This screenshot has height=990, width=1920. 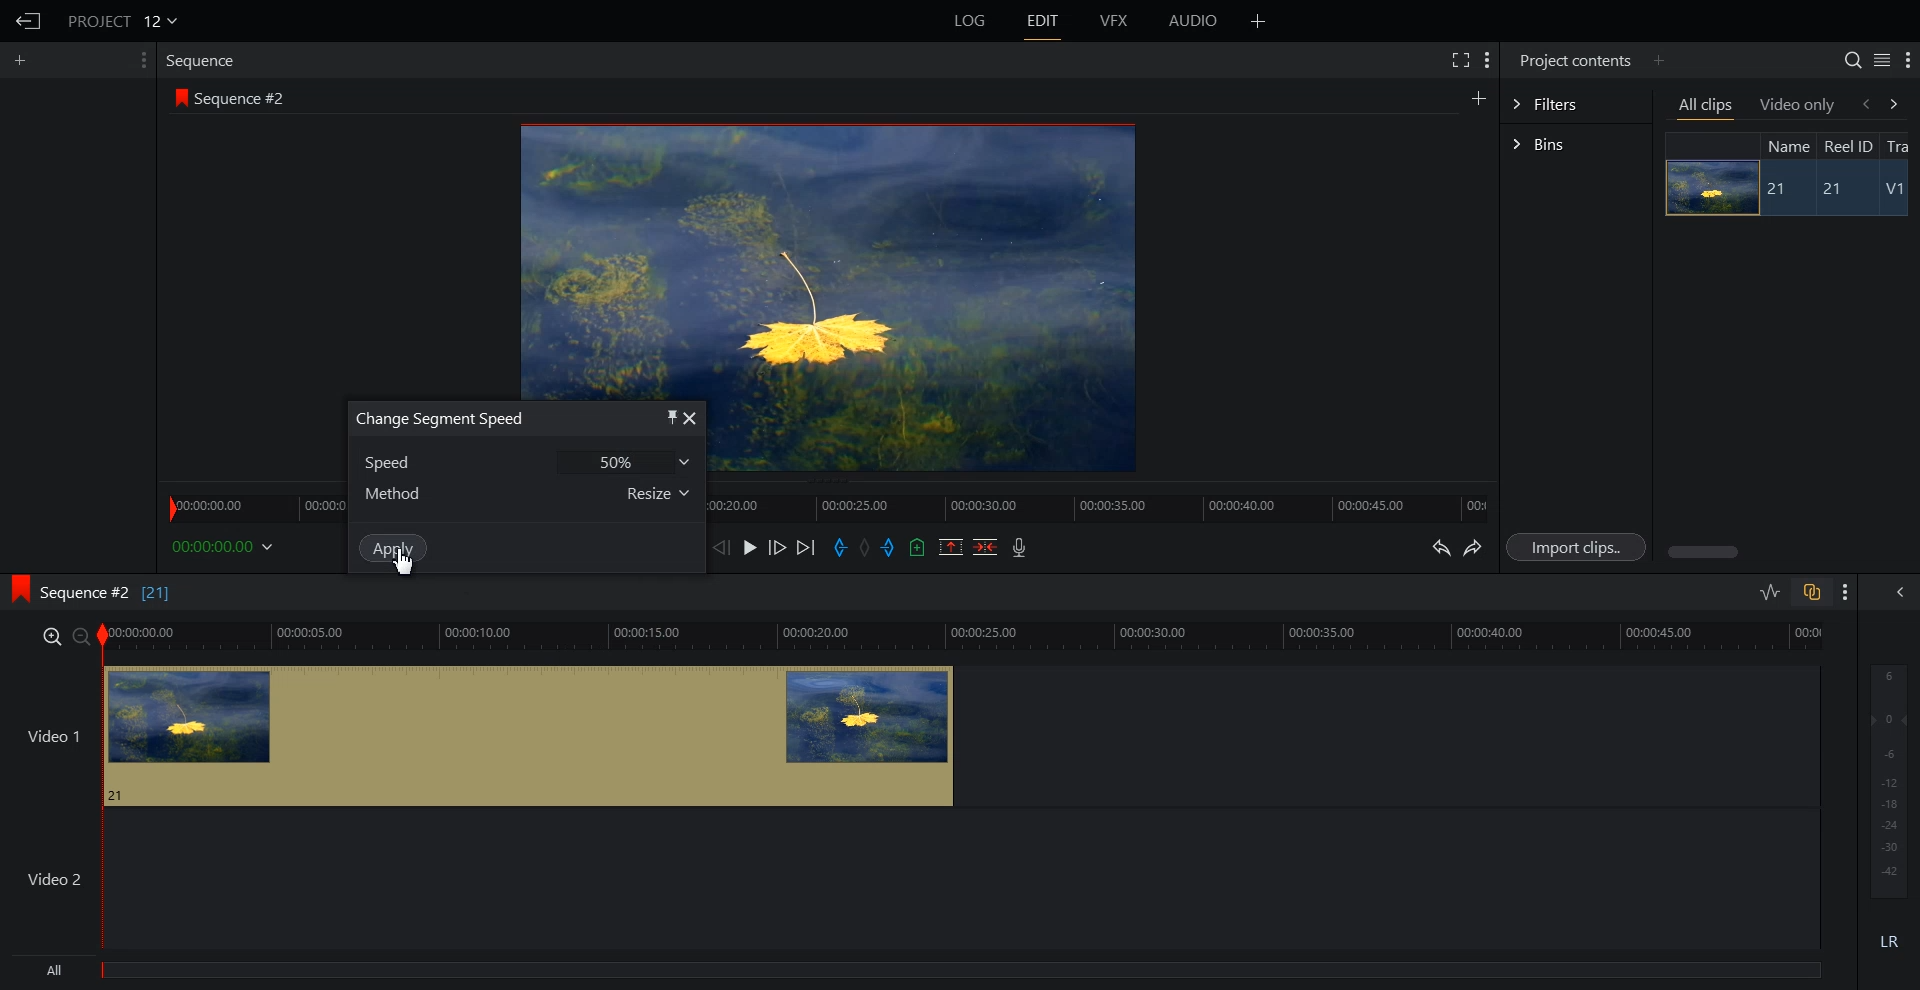 What do you see at coordinates (402, 461) in the screenshot?
I see `Speed` at bounding box center [402, 461].